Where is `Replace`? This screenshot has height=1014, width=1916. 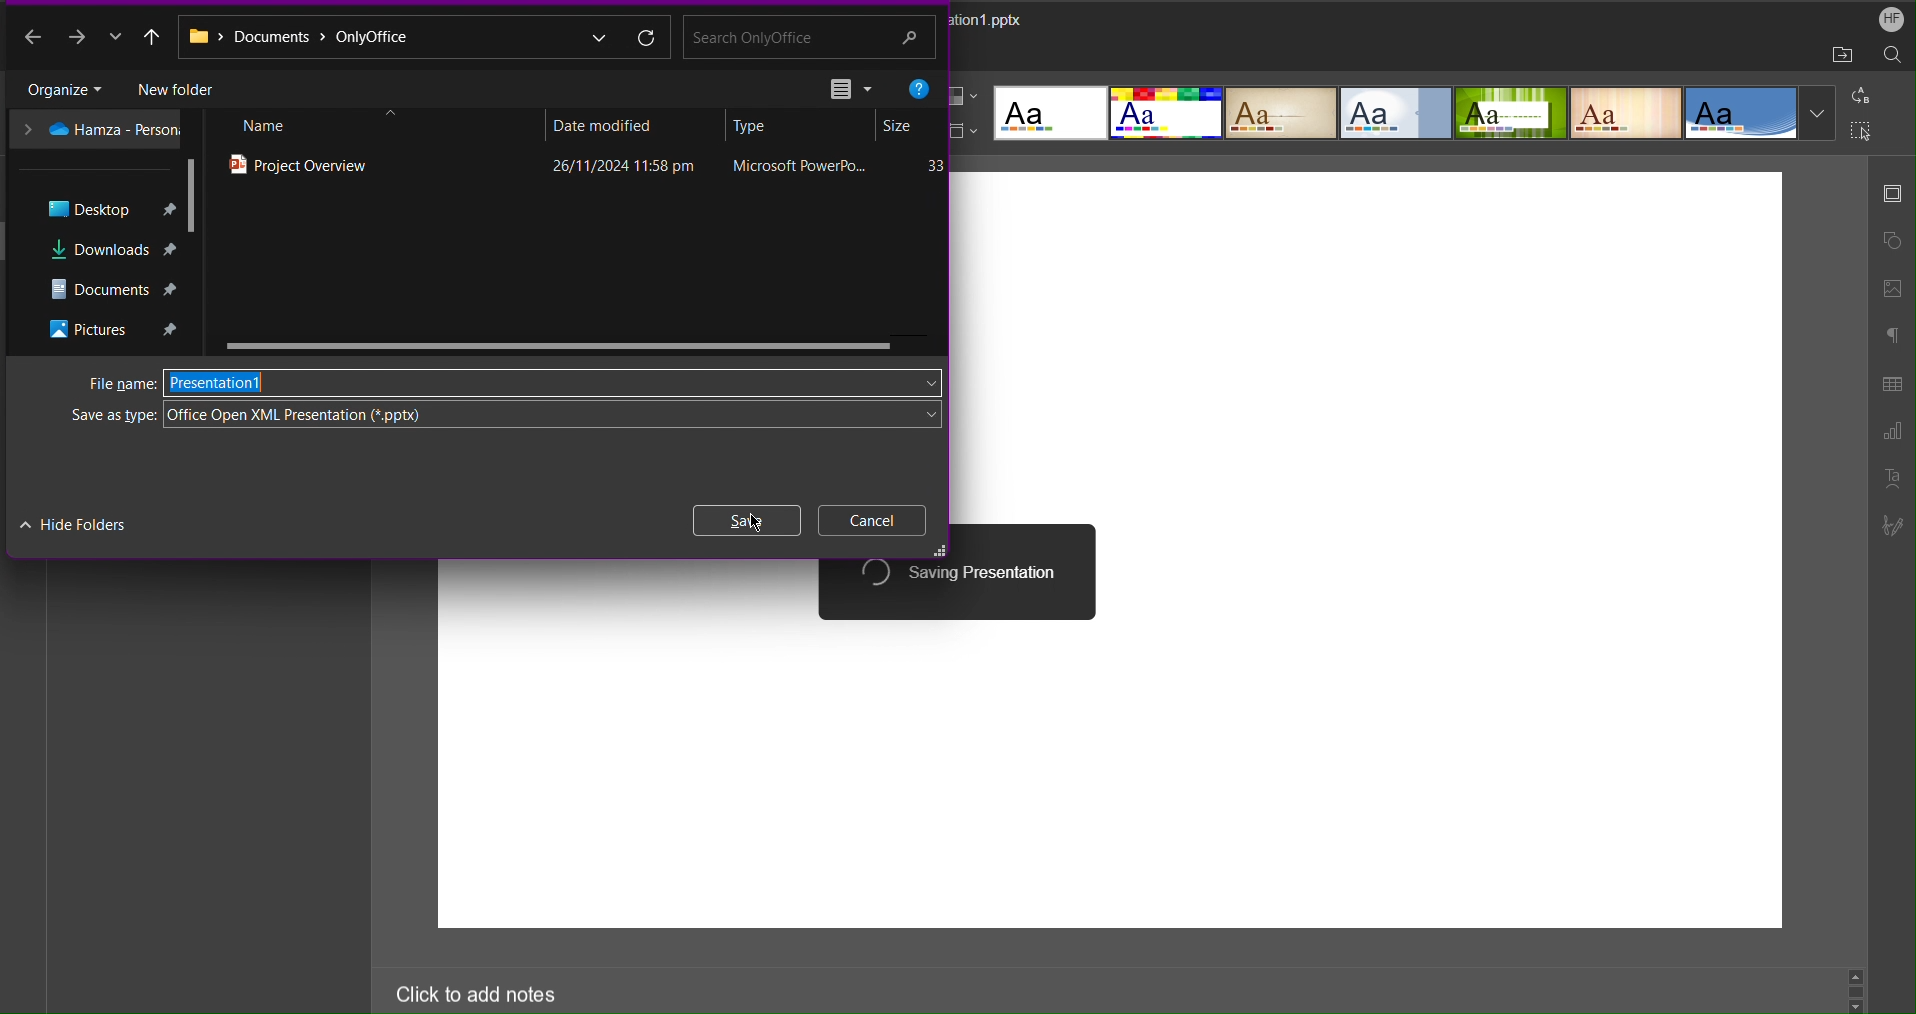 Replace is located at coordinates (1858, 96).